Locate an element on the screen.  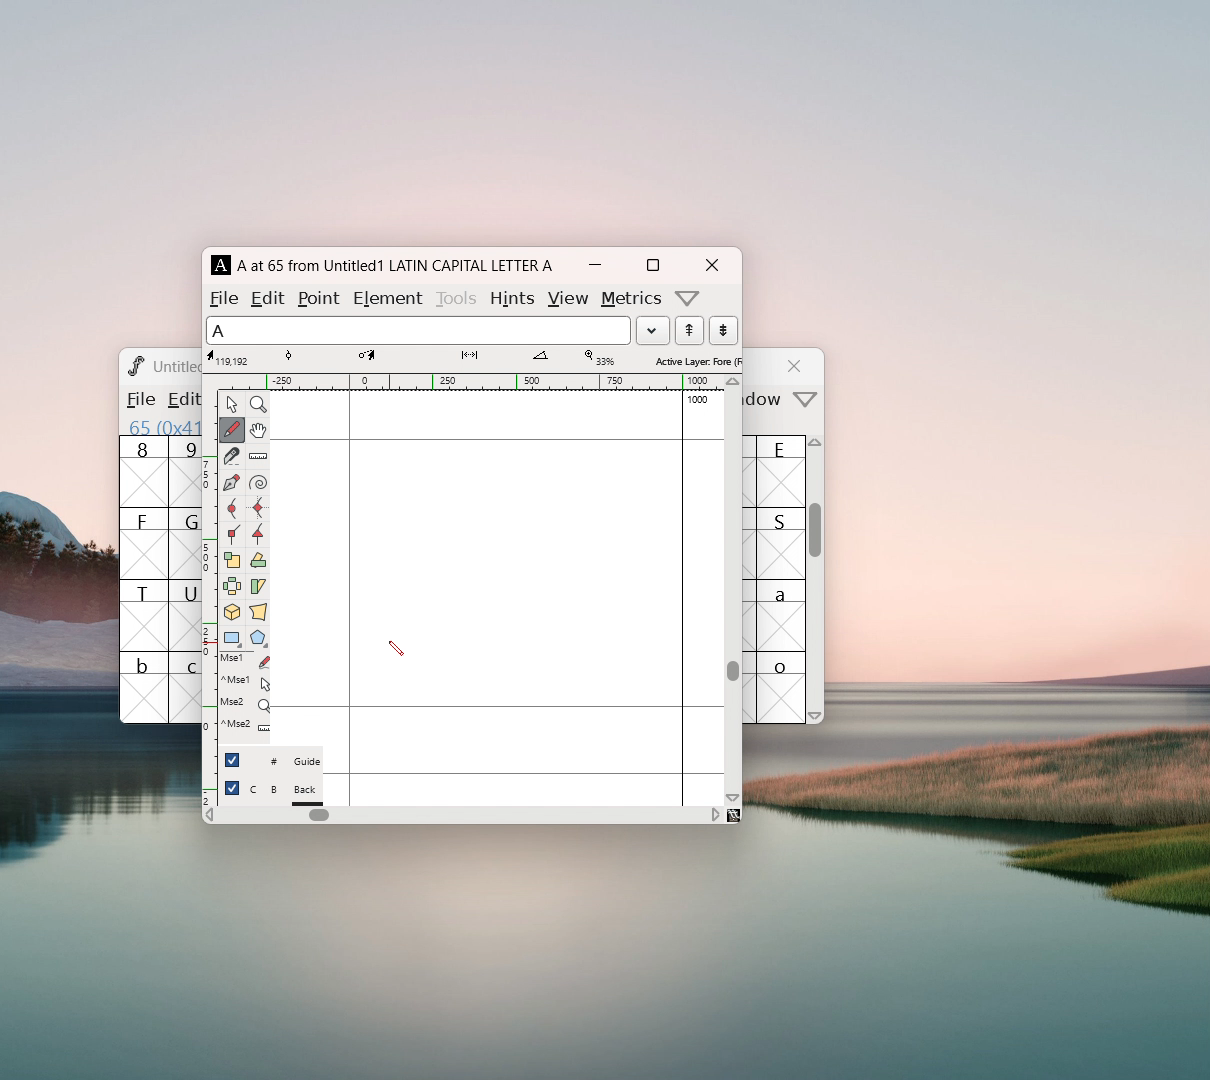
cut splines in two is located at coordinates (232, 458).